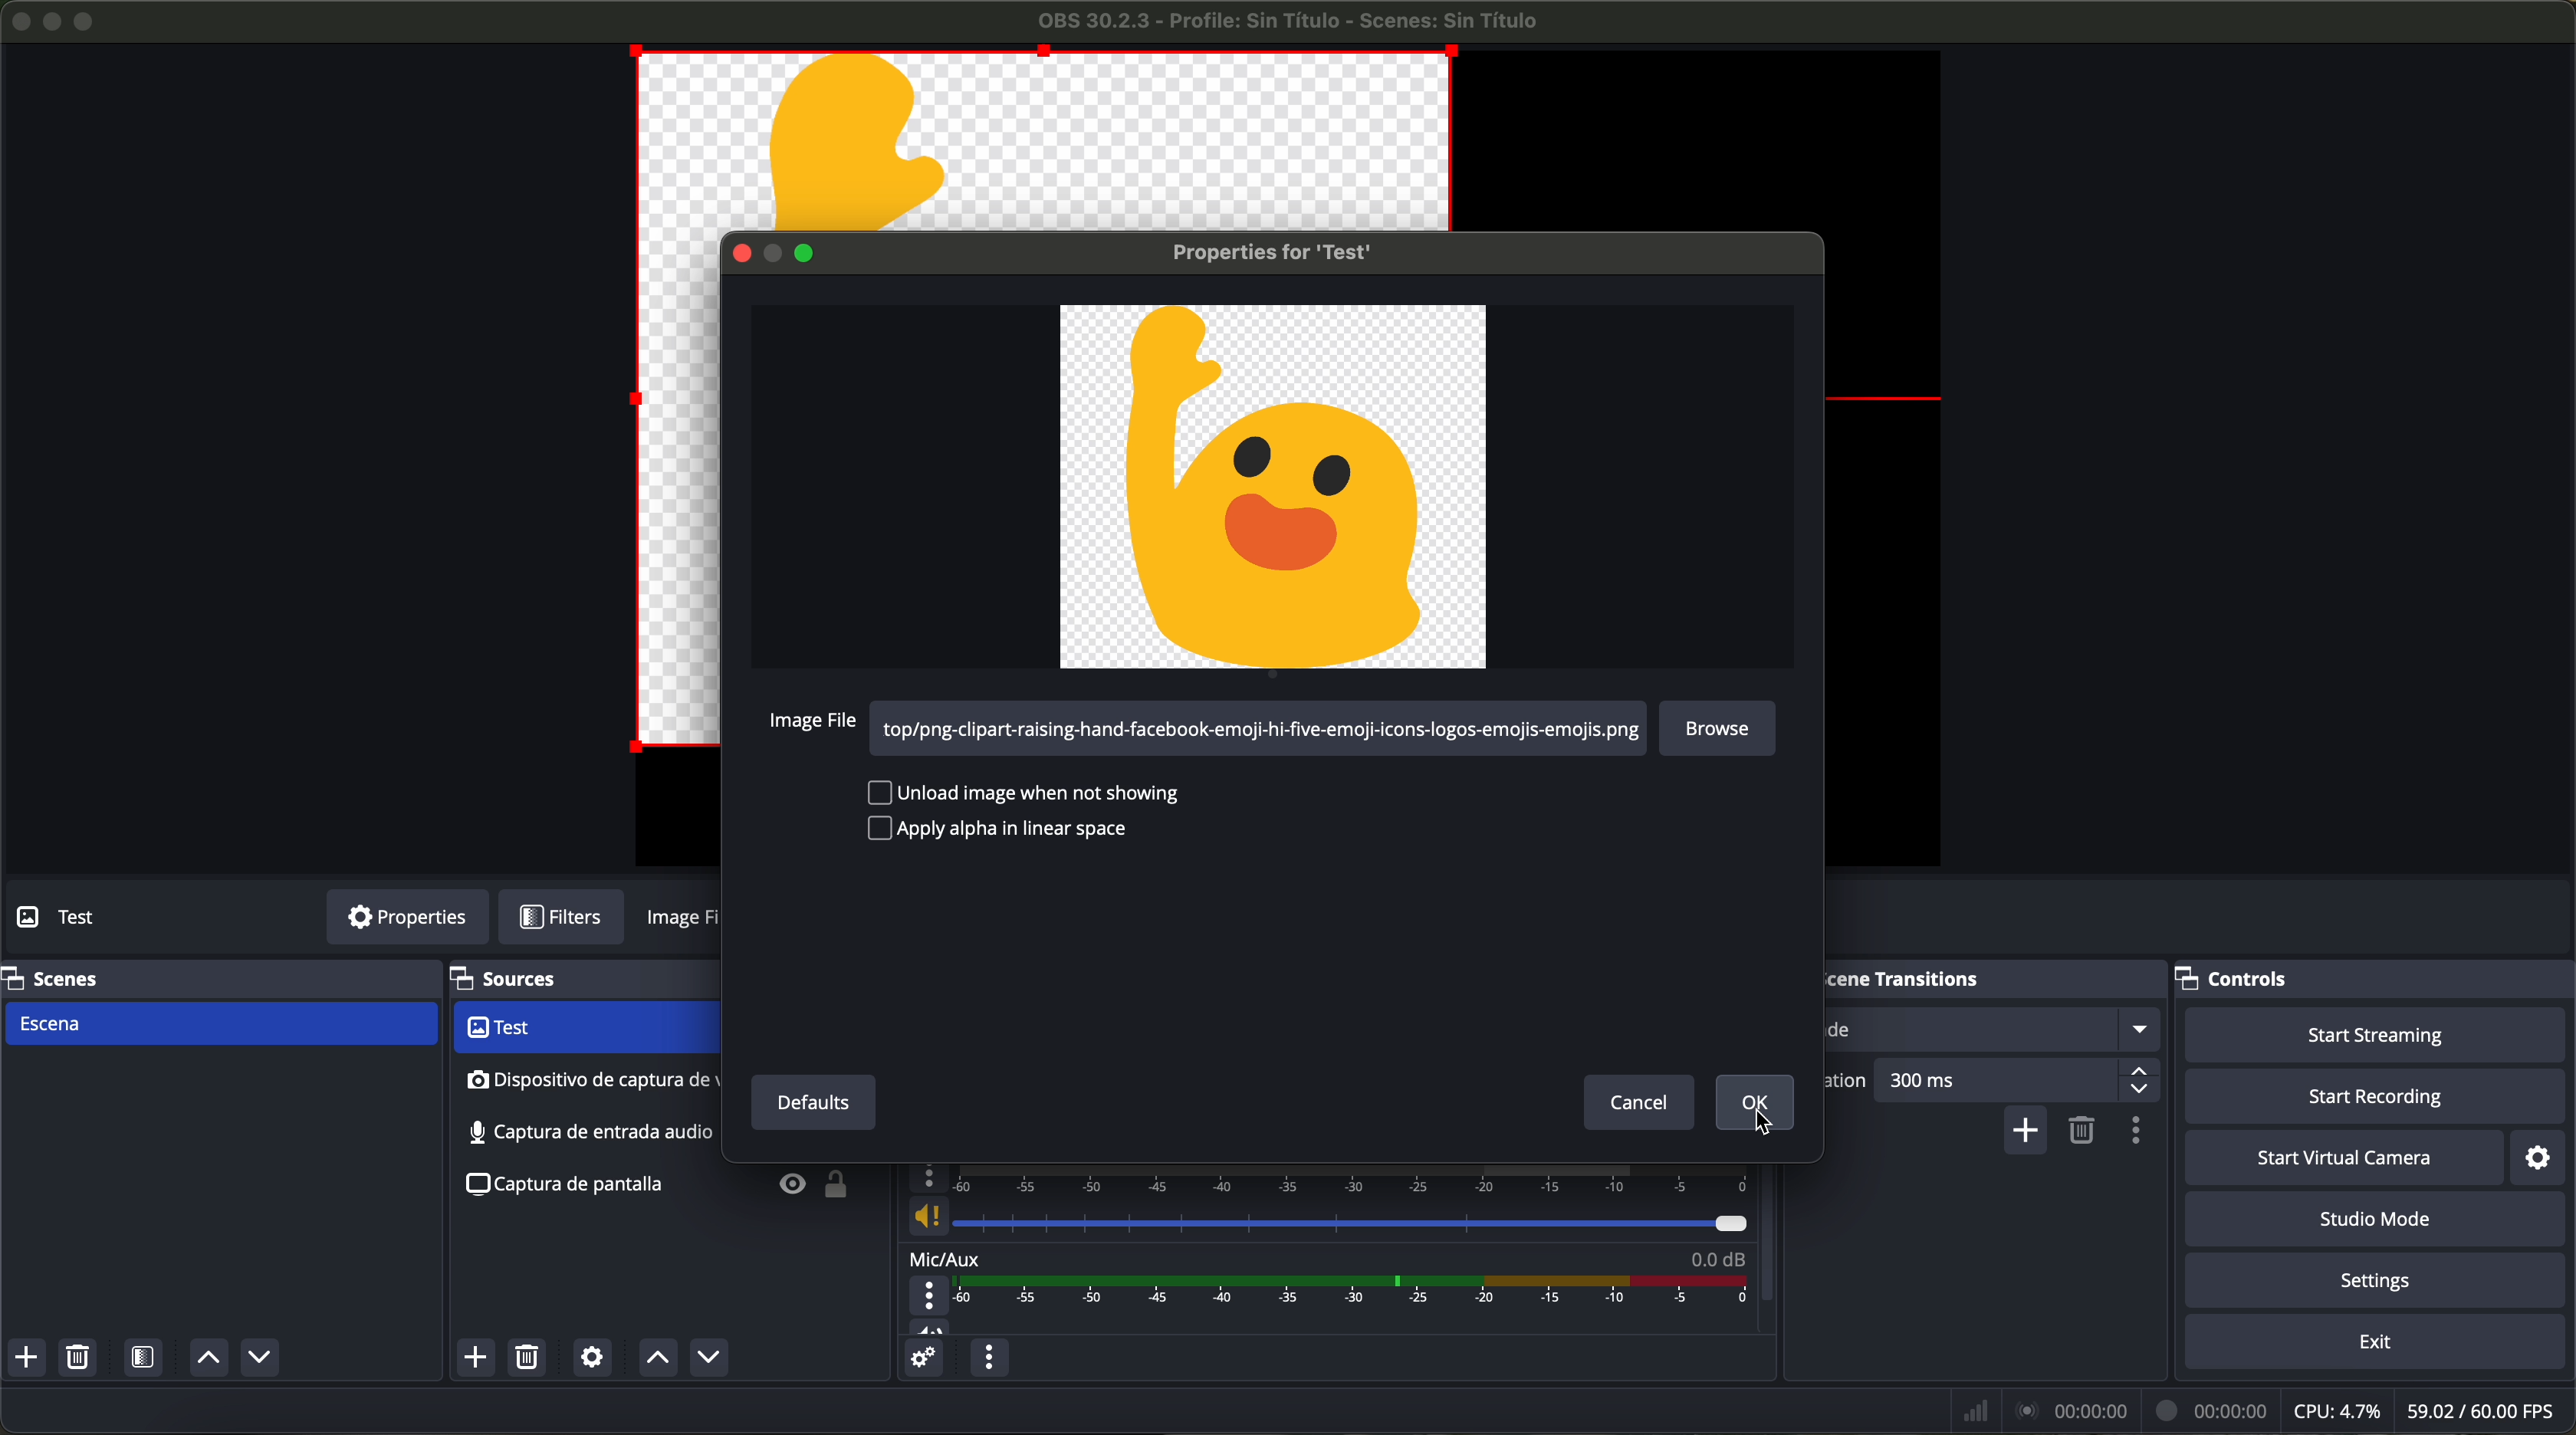 Image resolution: width=2576 pixels, height=1435 pixels. Describe the element at coordinates (146, 1359) in the screenshot. I see `open scene filters` at that location.